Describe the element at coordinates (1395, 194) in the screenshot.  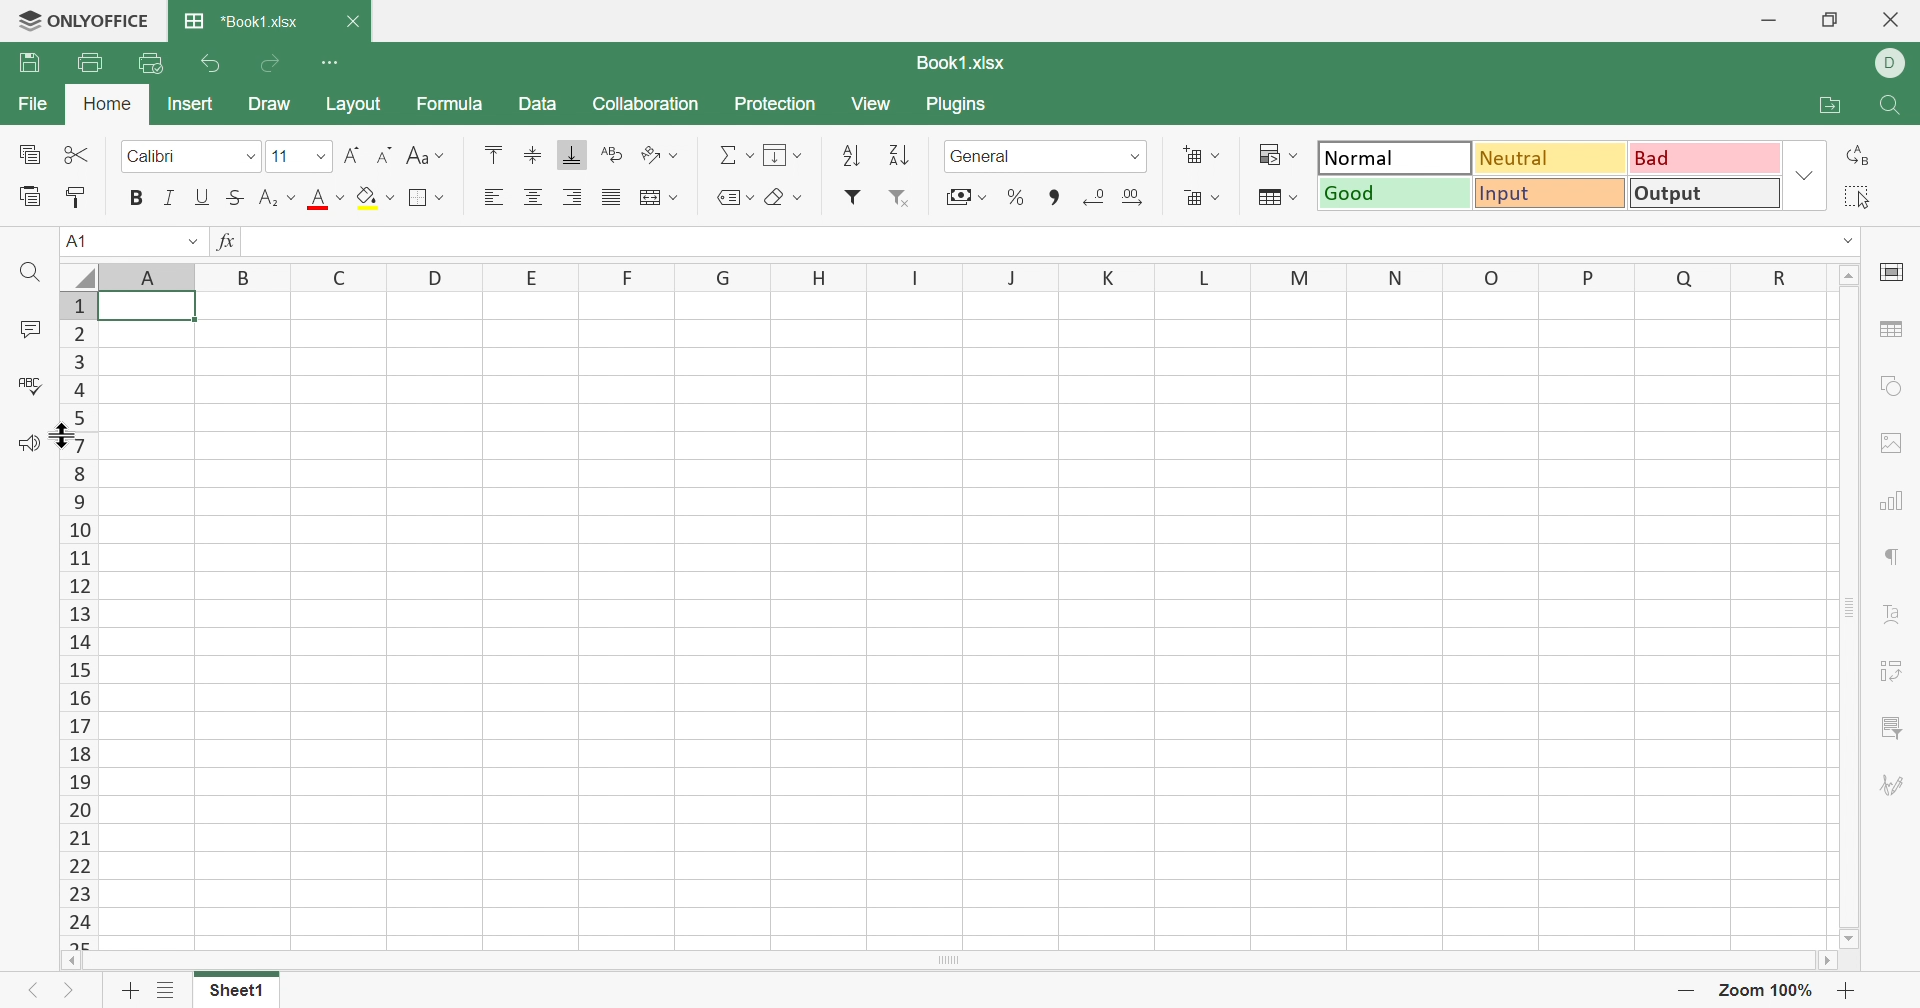
I see `Good` at that location.